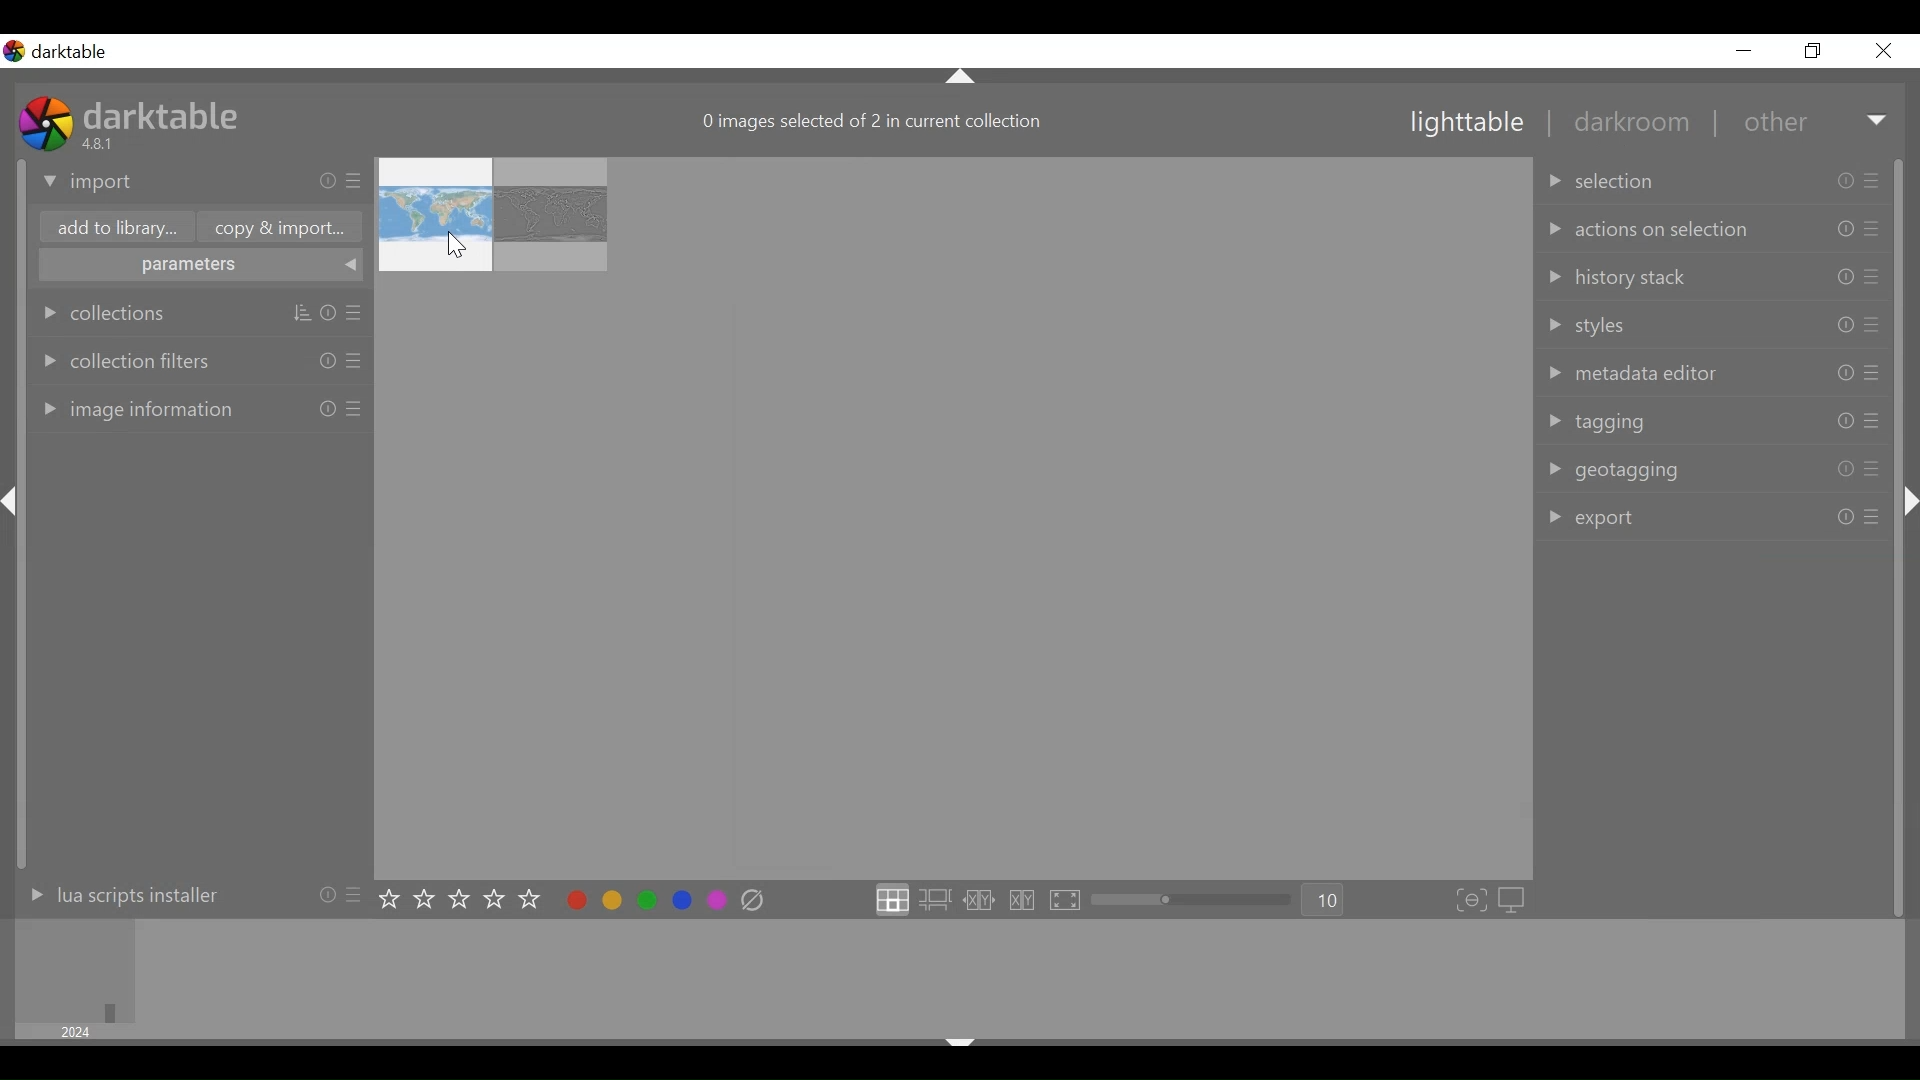  What do you see at coordinates (1325, 900) in the screenshot?
I see `Zoom factor` at bounding box center [1325, 900].